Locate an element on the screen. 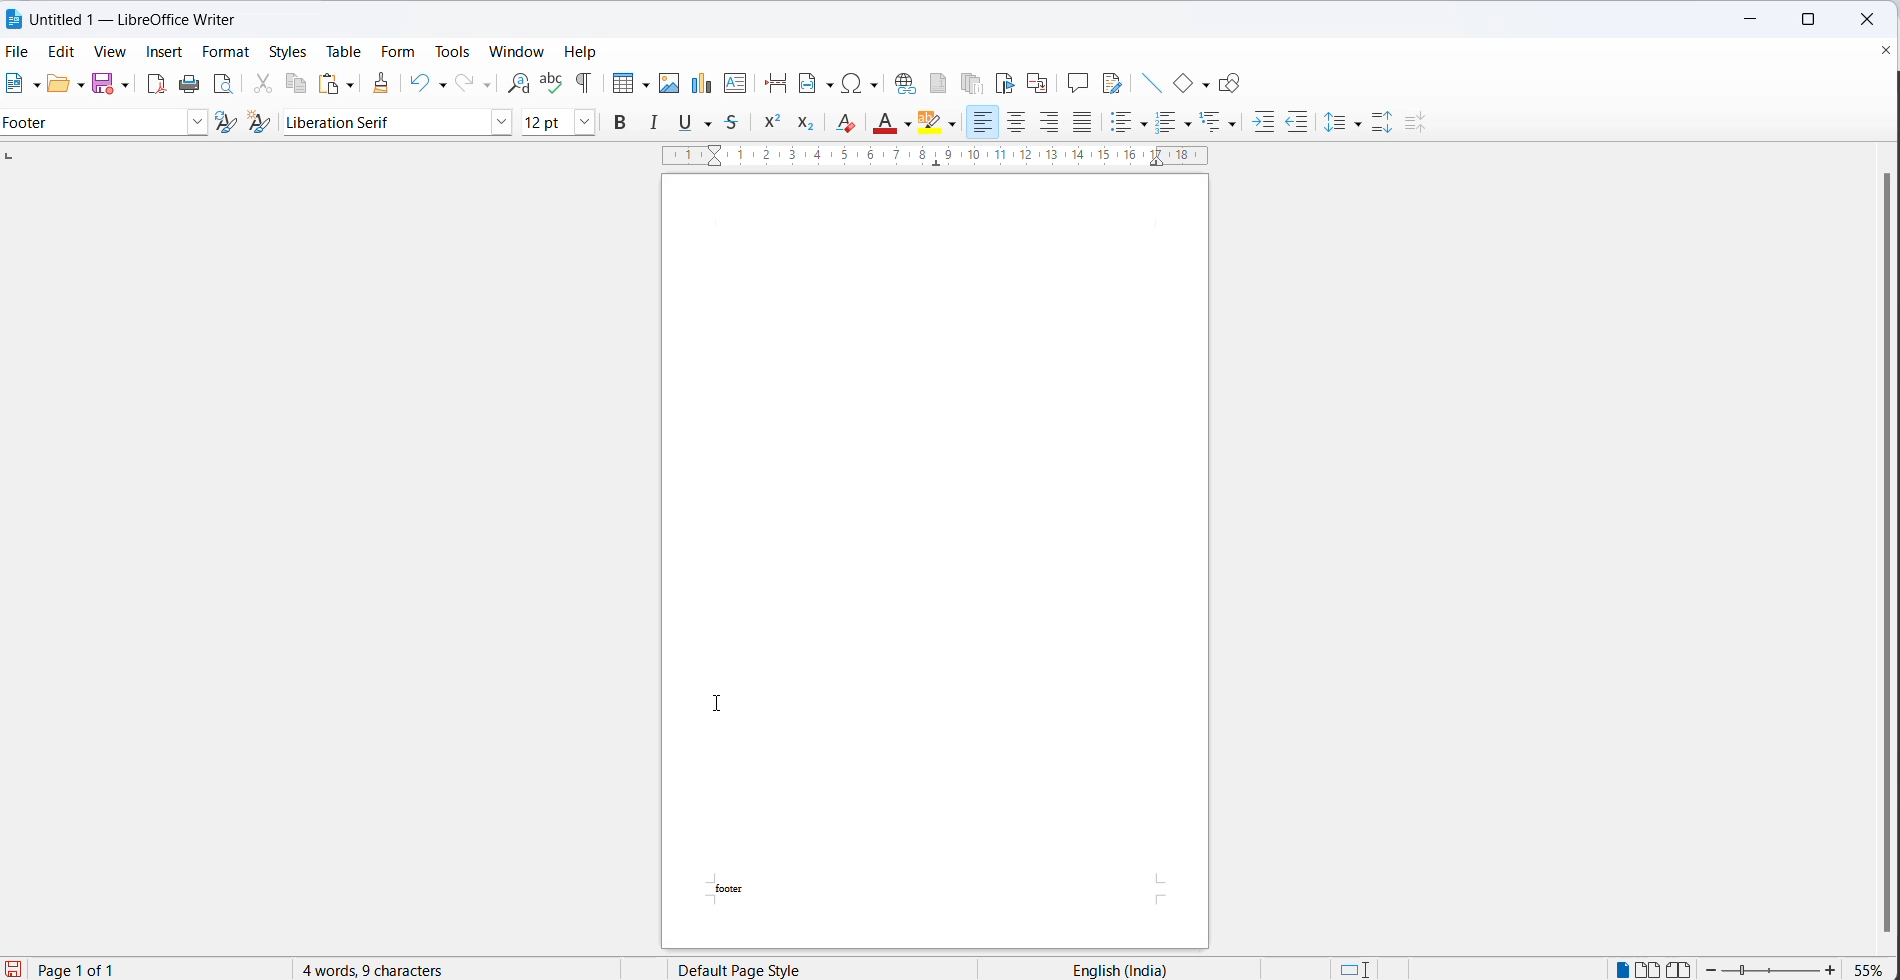 This screenshot has width=1900, height=980. decrease paragraph spacing is located at coordinates (1419, 121).